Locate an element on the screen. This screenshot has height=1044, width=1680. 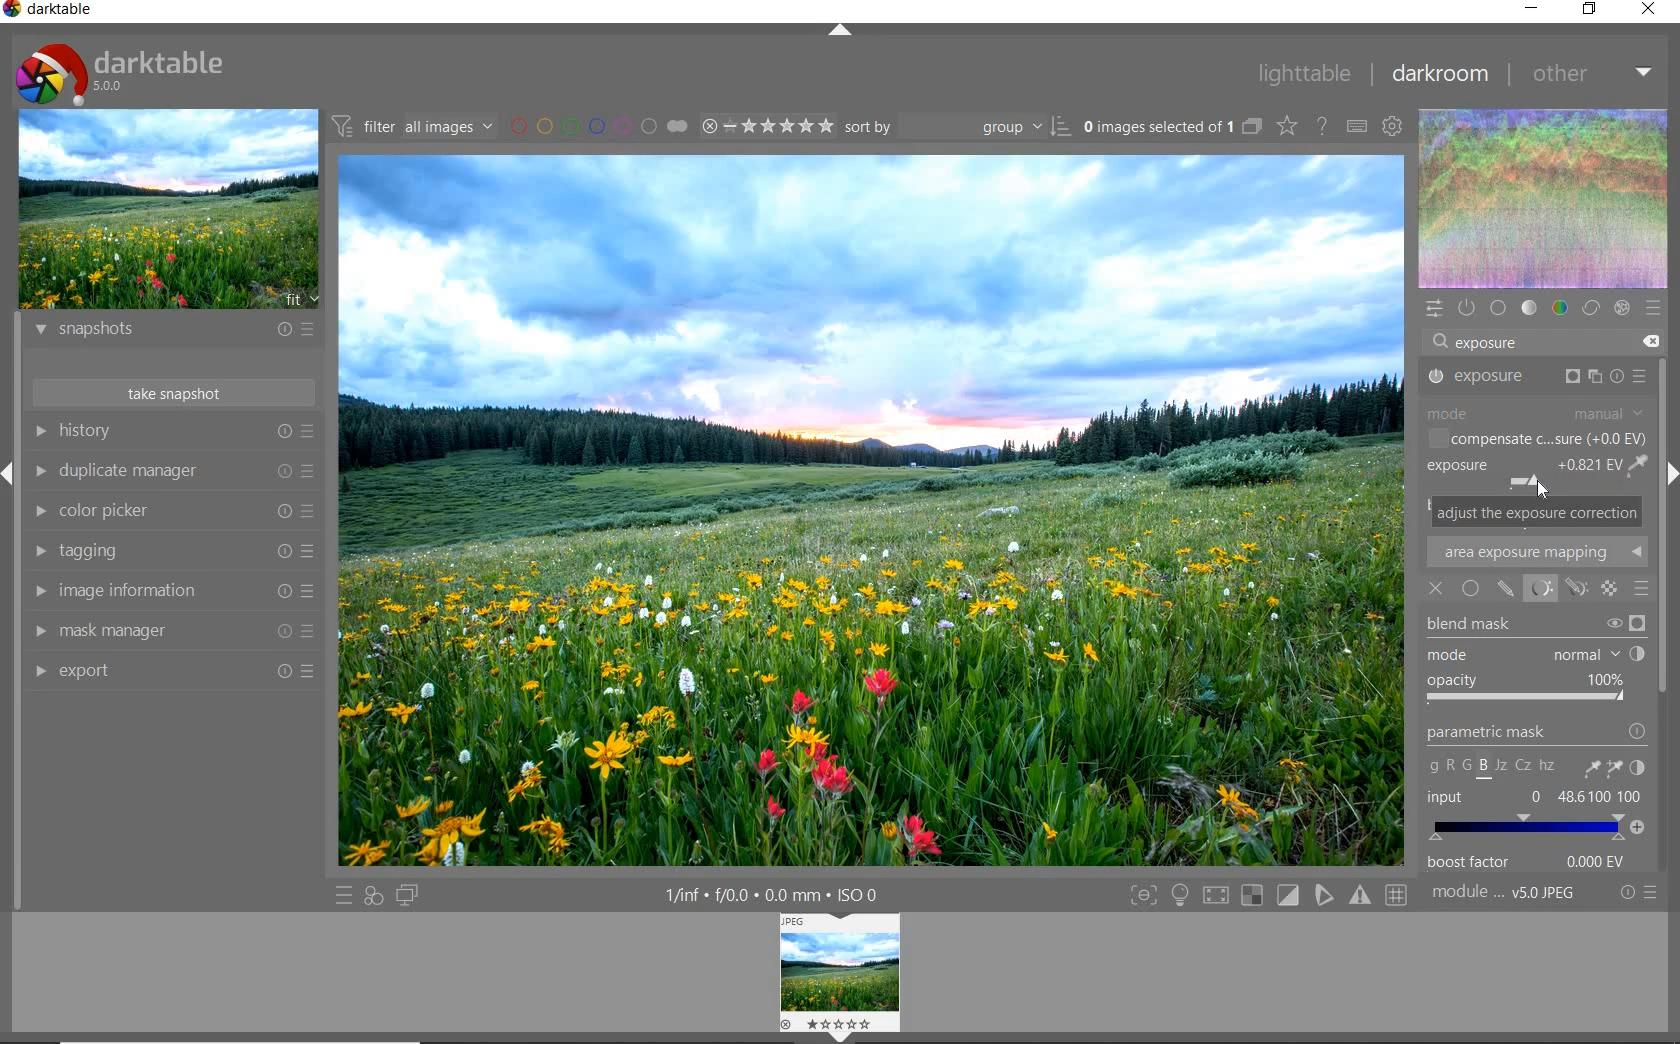
other display information is located at coordinates (774, 895).